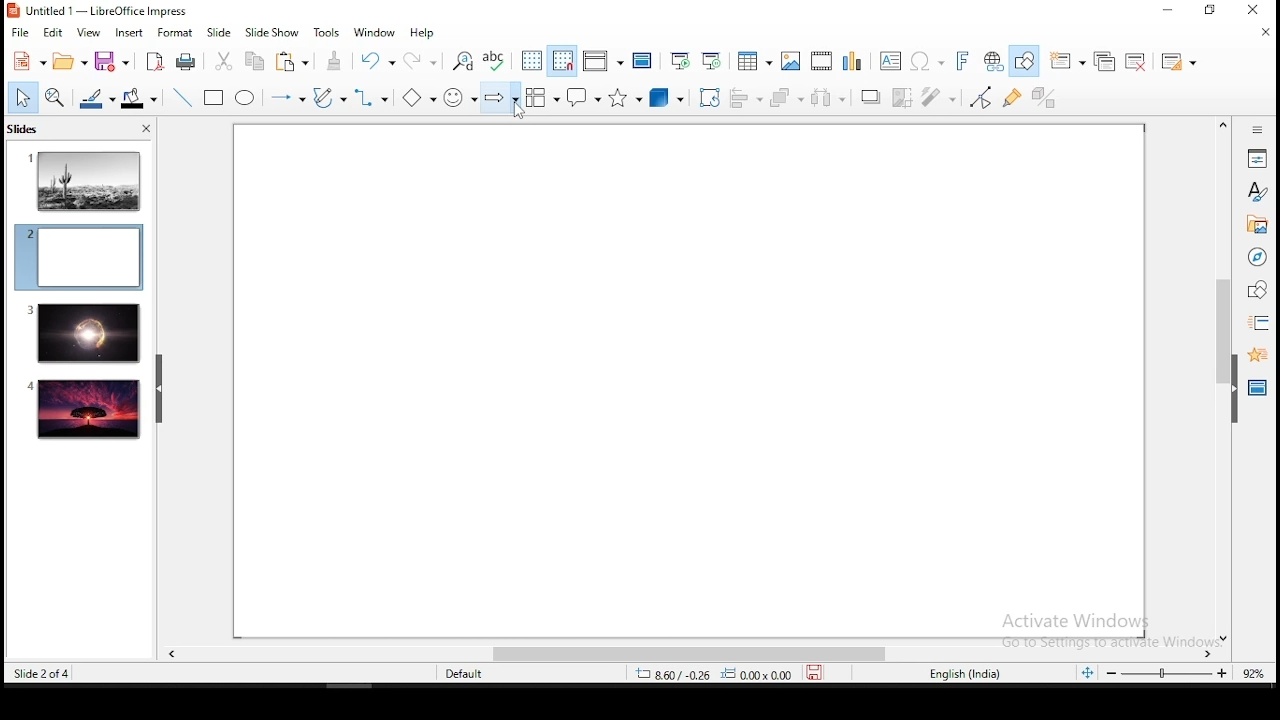 Image resolution: width=1280 pixels, height=720 pixels. Describe the element at coordinates (852, 61) in the screenshot. I see `charts` at that location.